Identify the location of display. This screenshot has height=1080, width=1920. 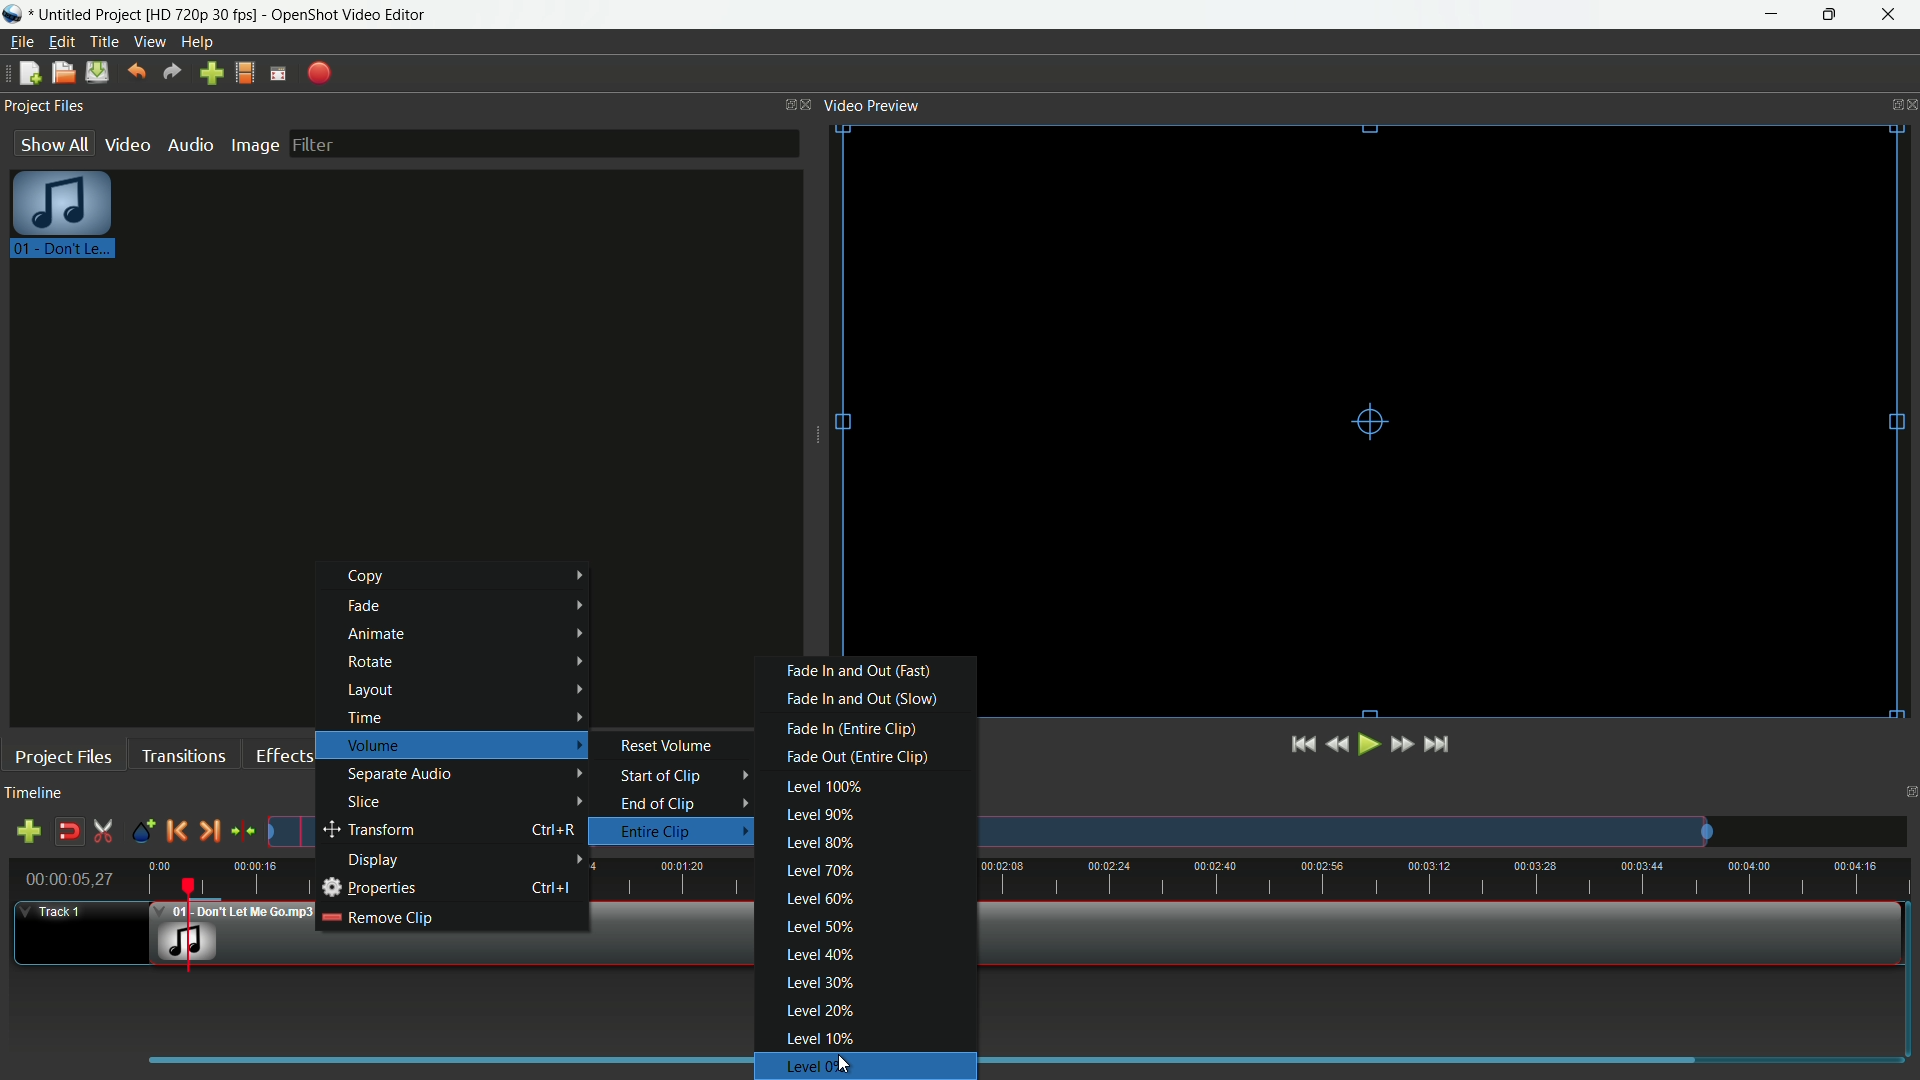
(468, 861).